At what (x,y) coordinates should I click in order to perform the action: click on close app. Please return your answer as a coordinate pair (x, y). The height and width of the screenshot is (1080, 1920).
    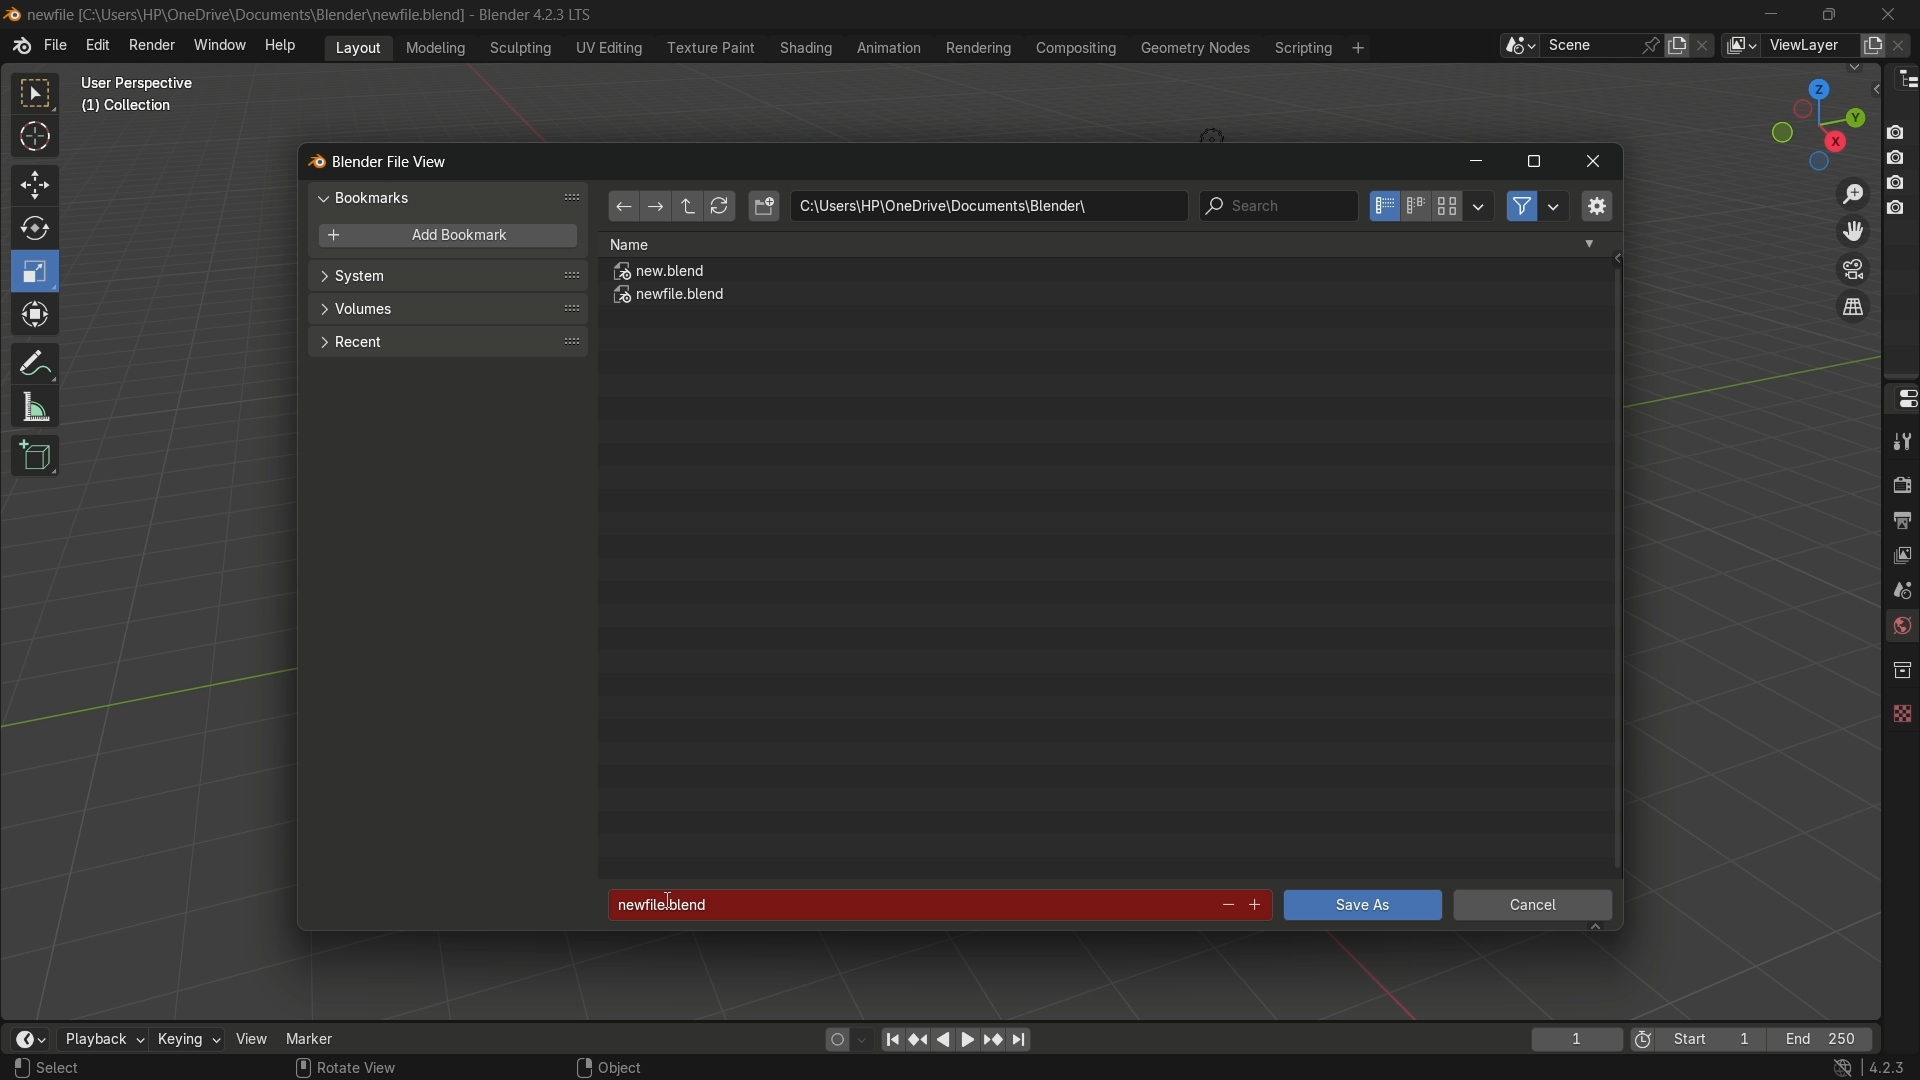
    Looking at the image, I should click on (1889, 13).